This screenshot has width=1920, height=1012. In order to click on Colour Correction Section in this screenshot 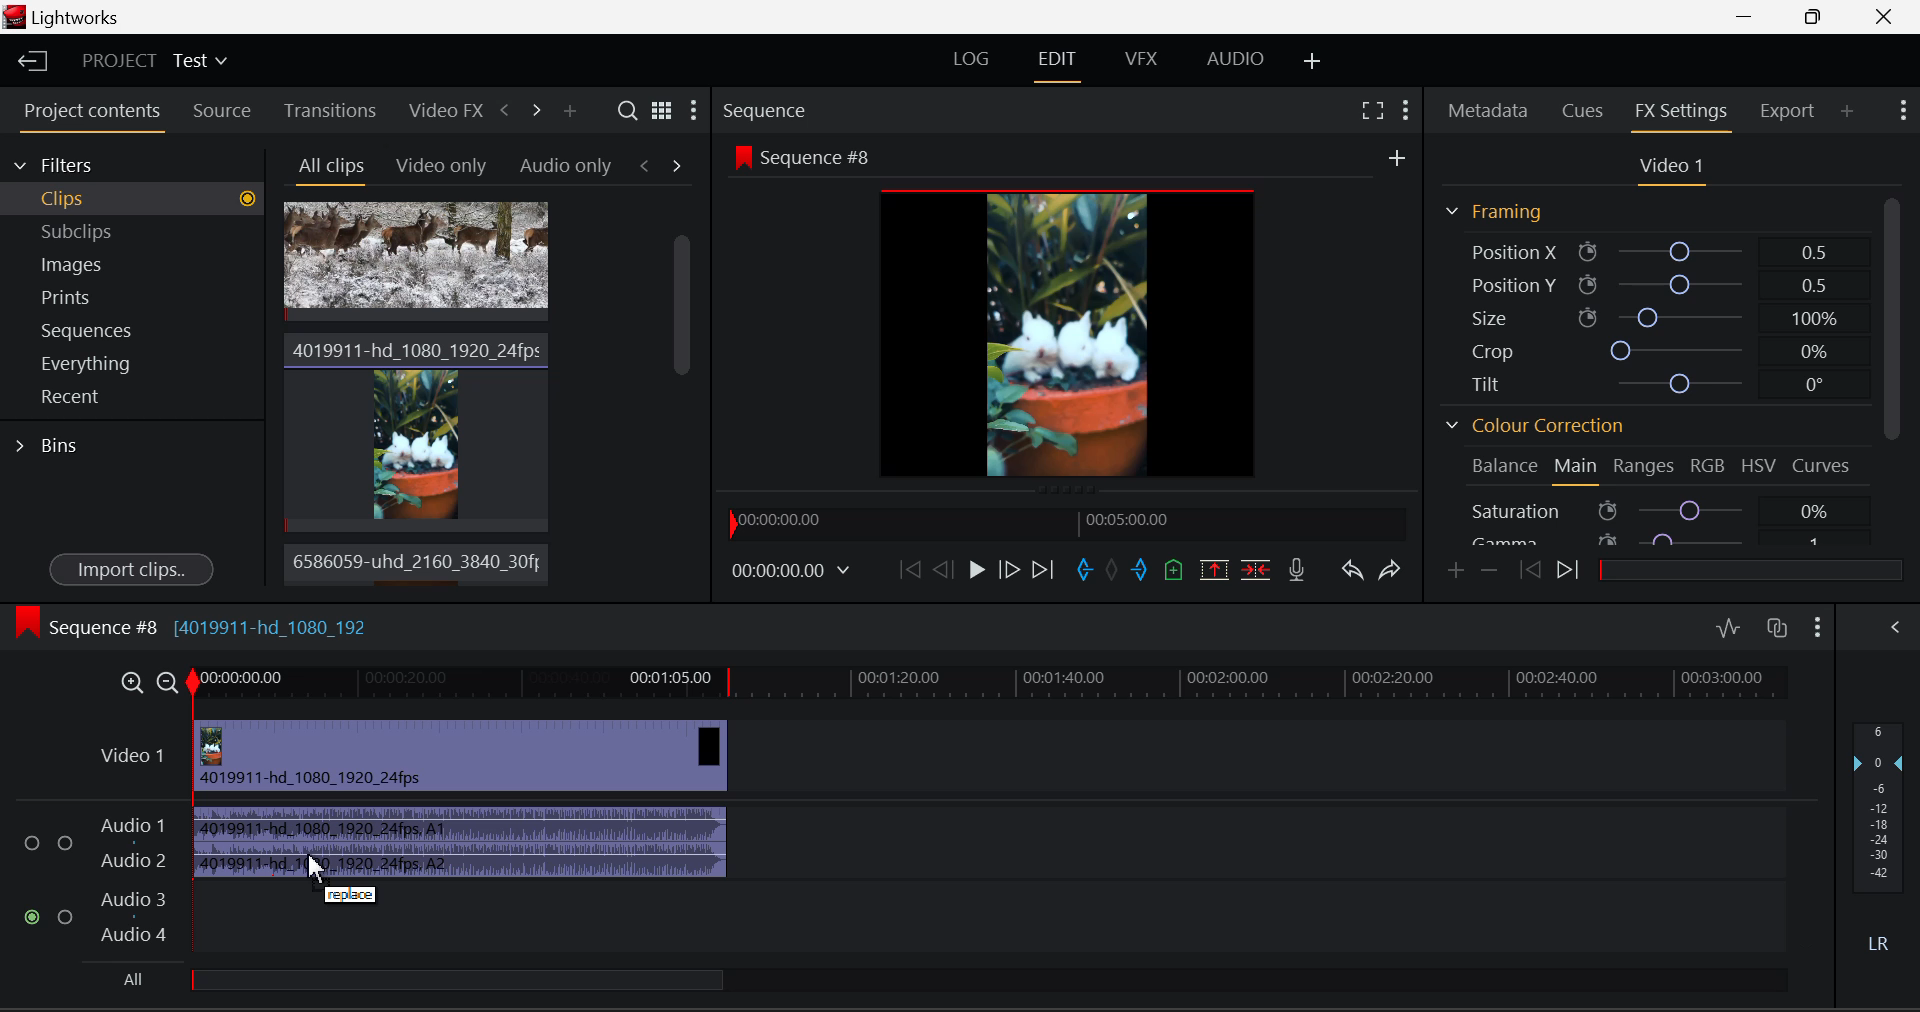, I will do `click(1531, 426)`.